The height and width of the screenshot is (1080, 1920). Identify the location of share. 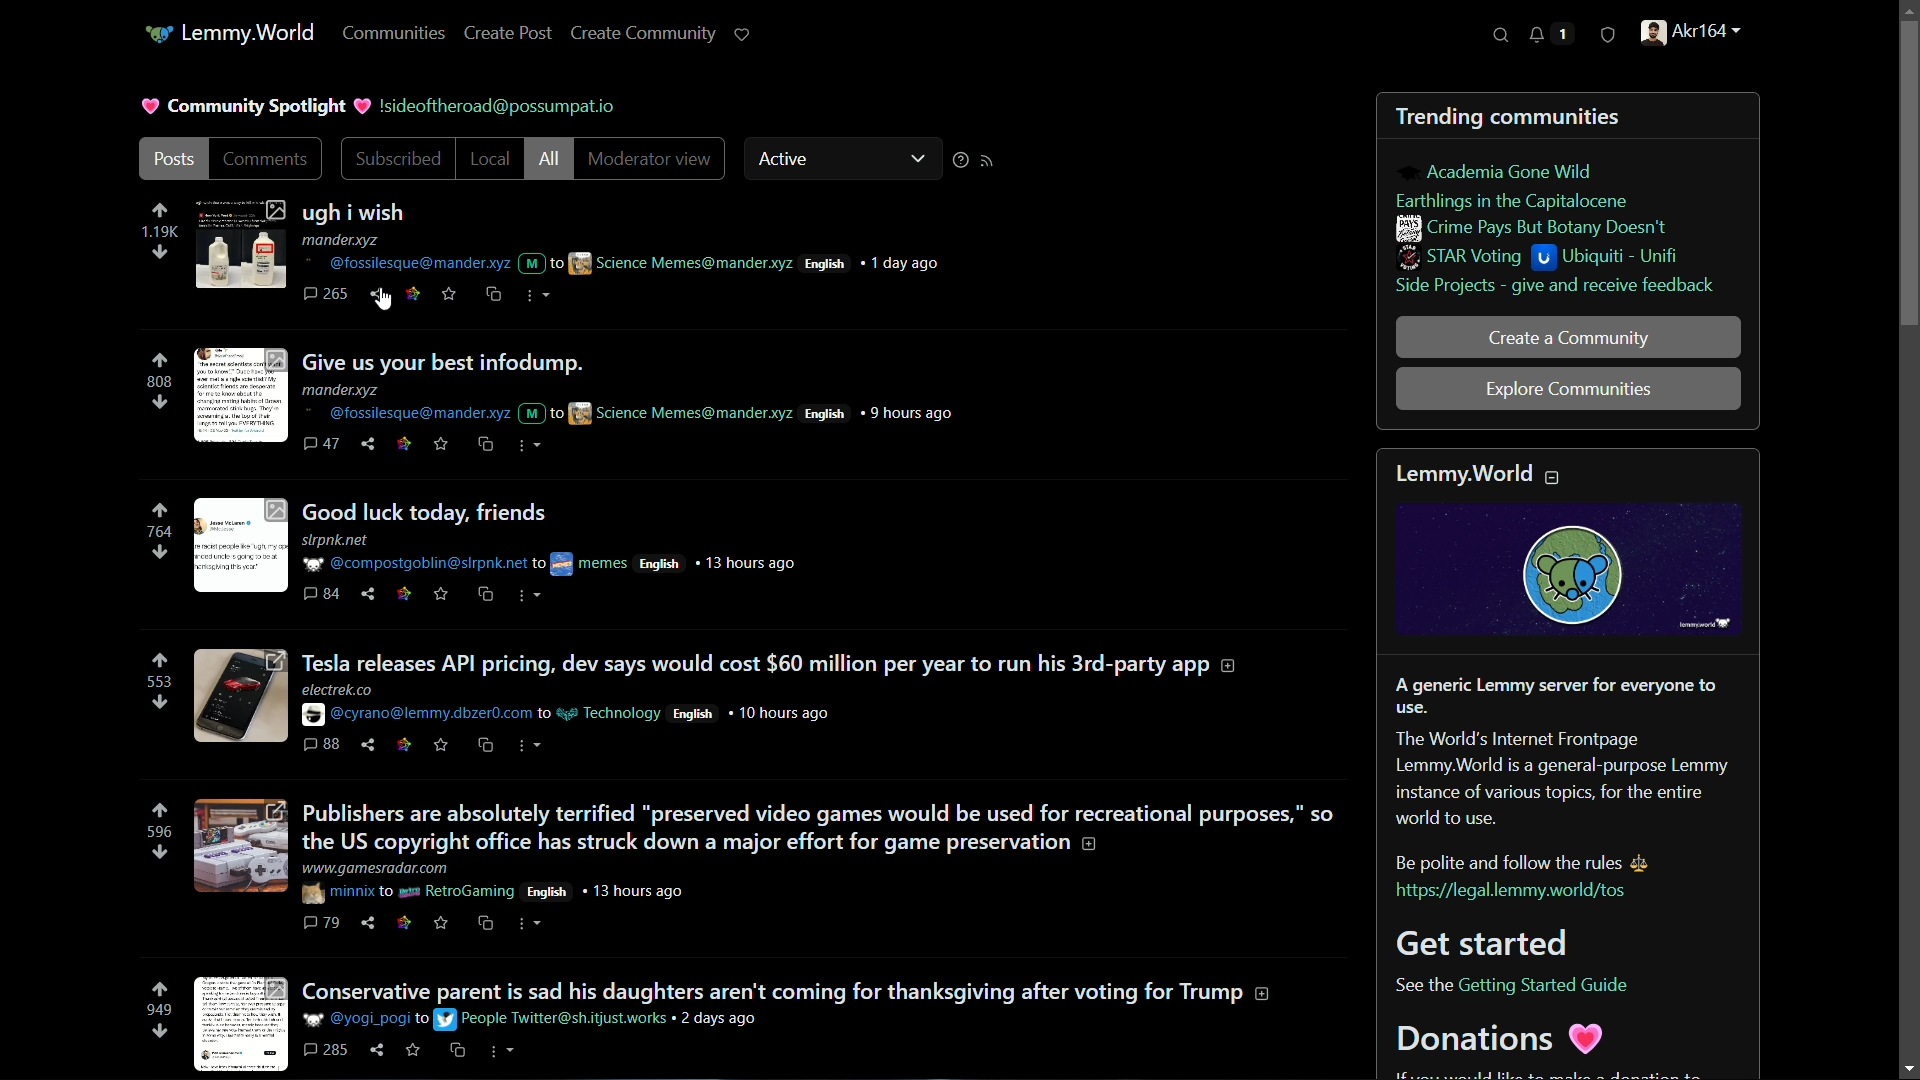
(371, 745).